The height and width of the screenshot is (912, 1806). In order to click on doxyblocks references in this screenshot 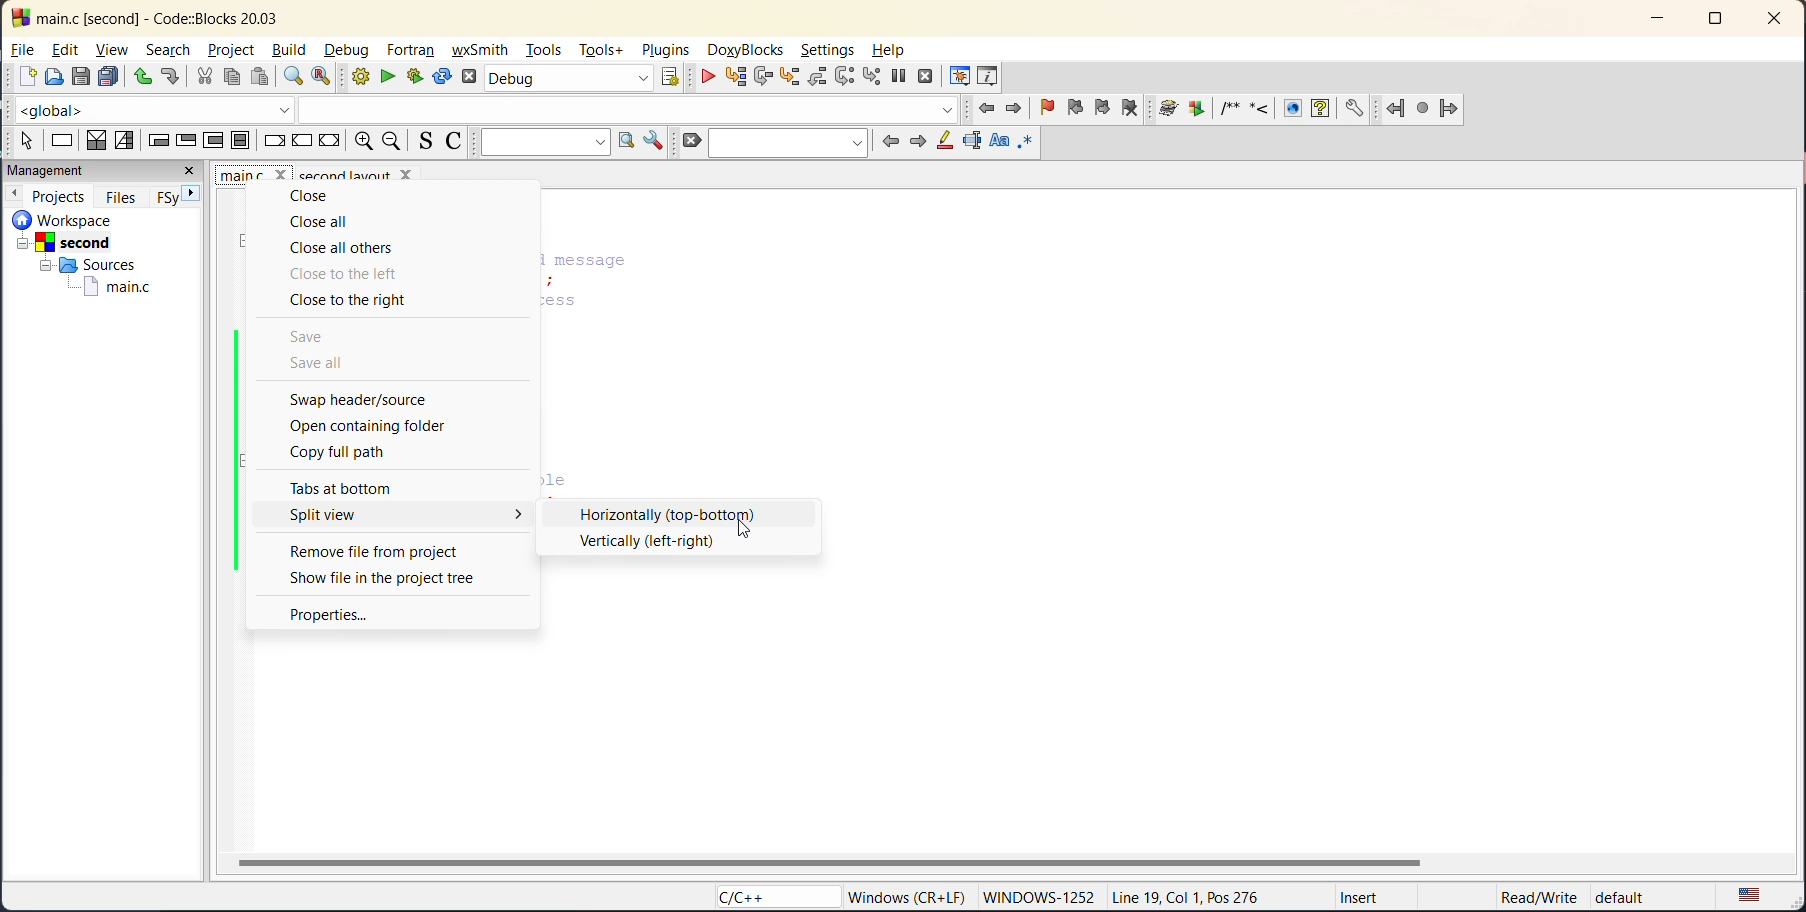, I will do `click(1269, 106)`.